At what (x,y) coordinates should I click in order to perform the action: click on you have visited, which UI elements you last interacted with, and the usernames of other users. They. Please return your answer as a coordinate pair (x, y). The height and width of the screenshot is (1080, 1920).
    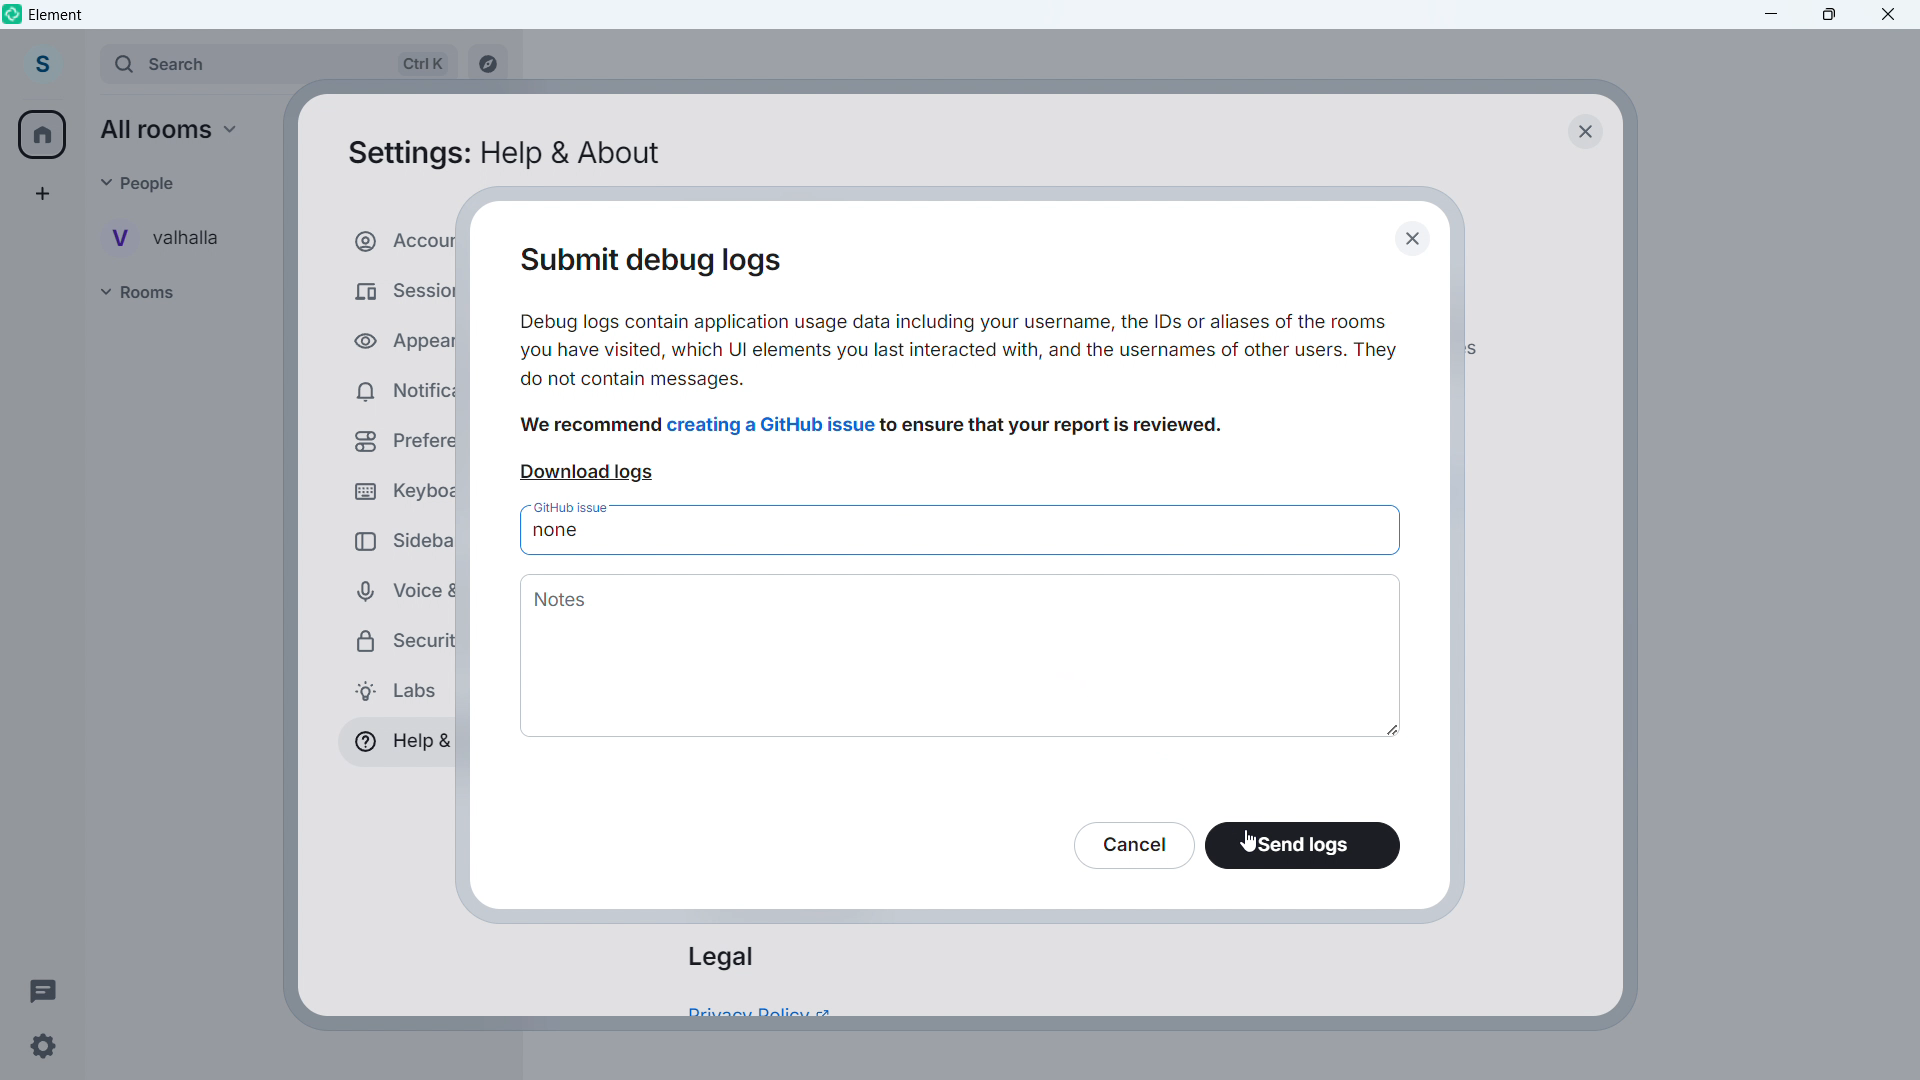
    Looking at the image, I should click on (958, 353).